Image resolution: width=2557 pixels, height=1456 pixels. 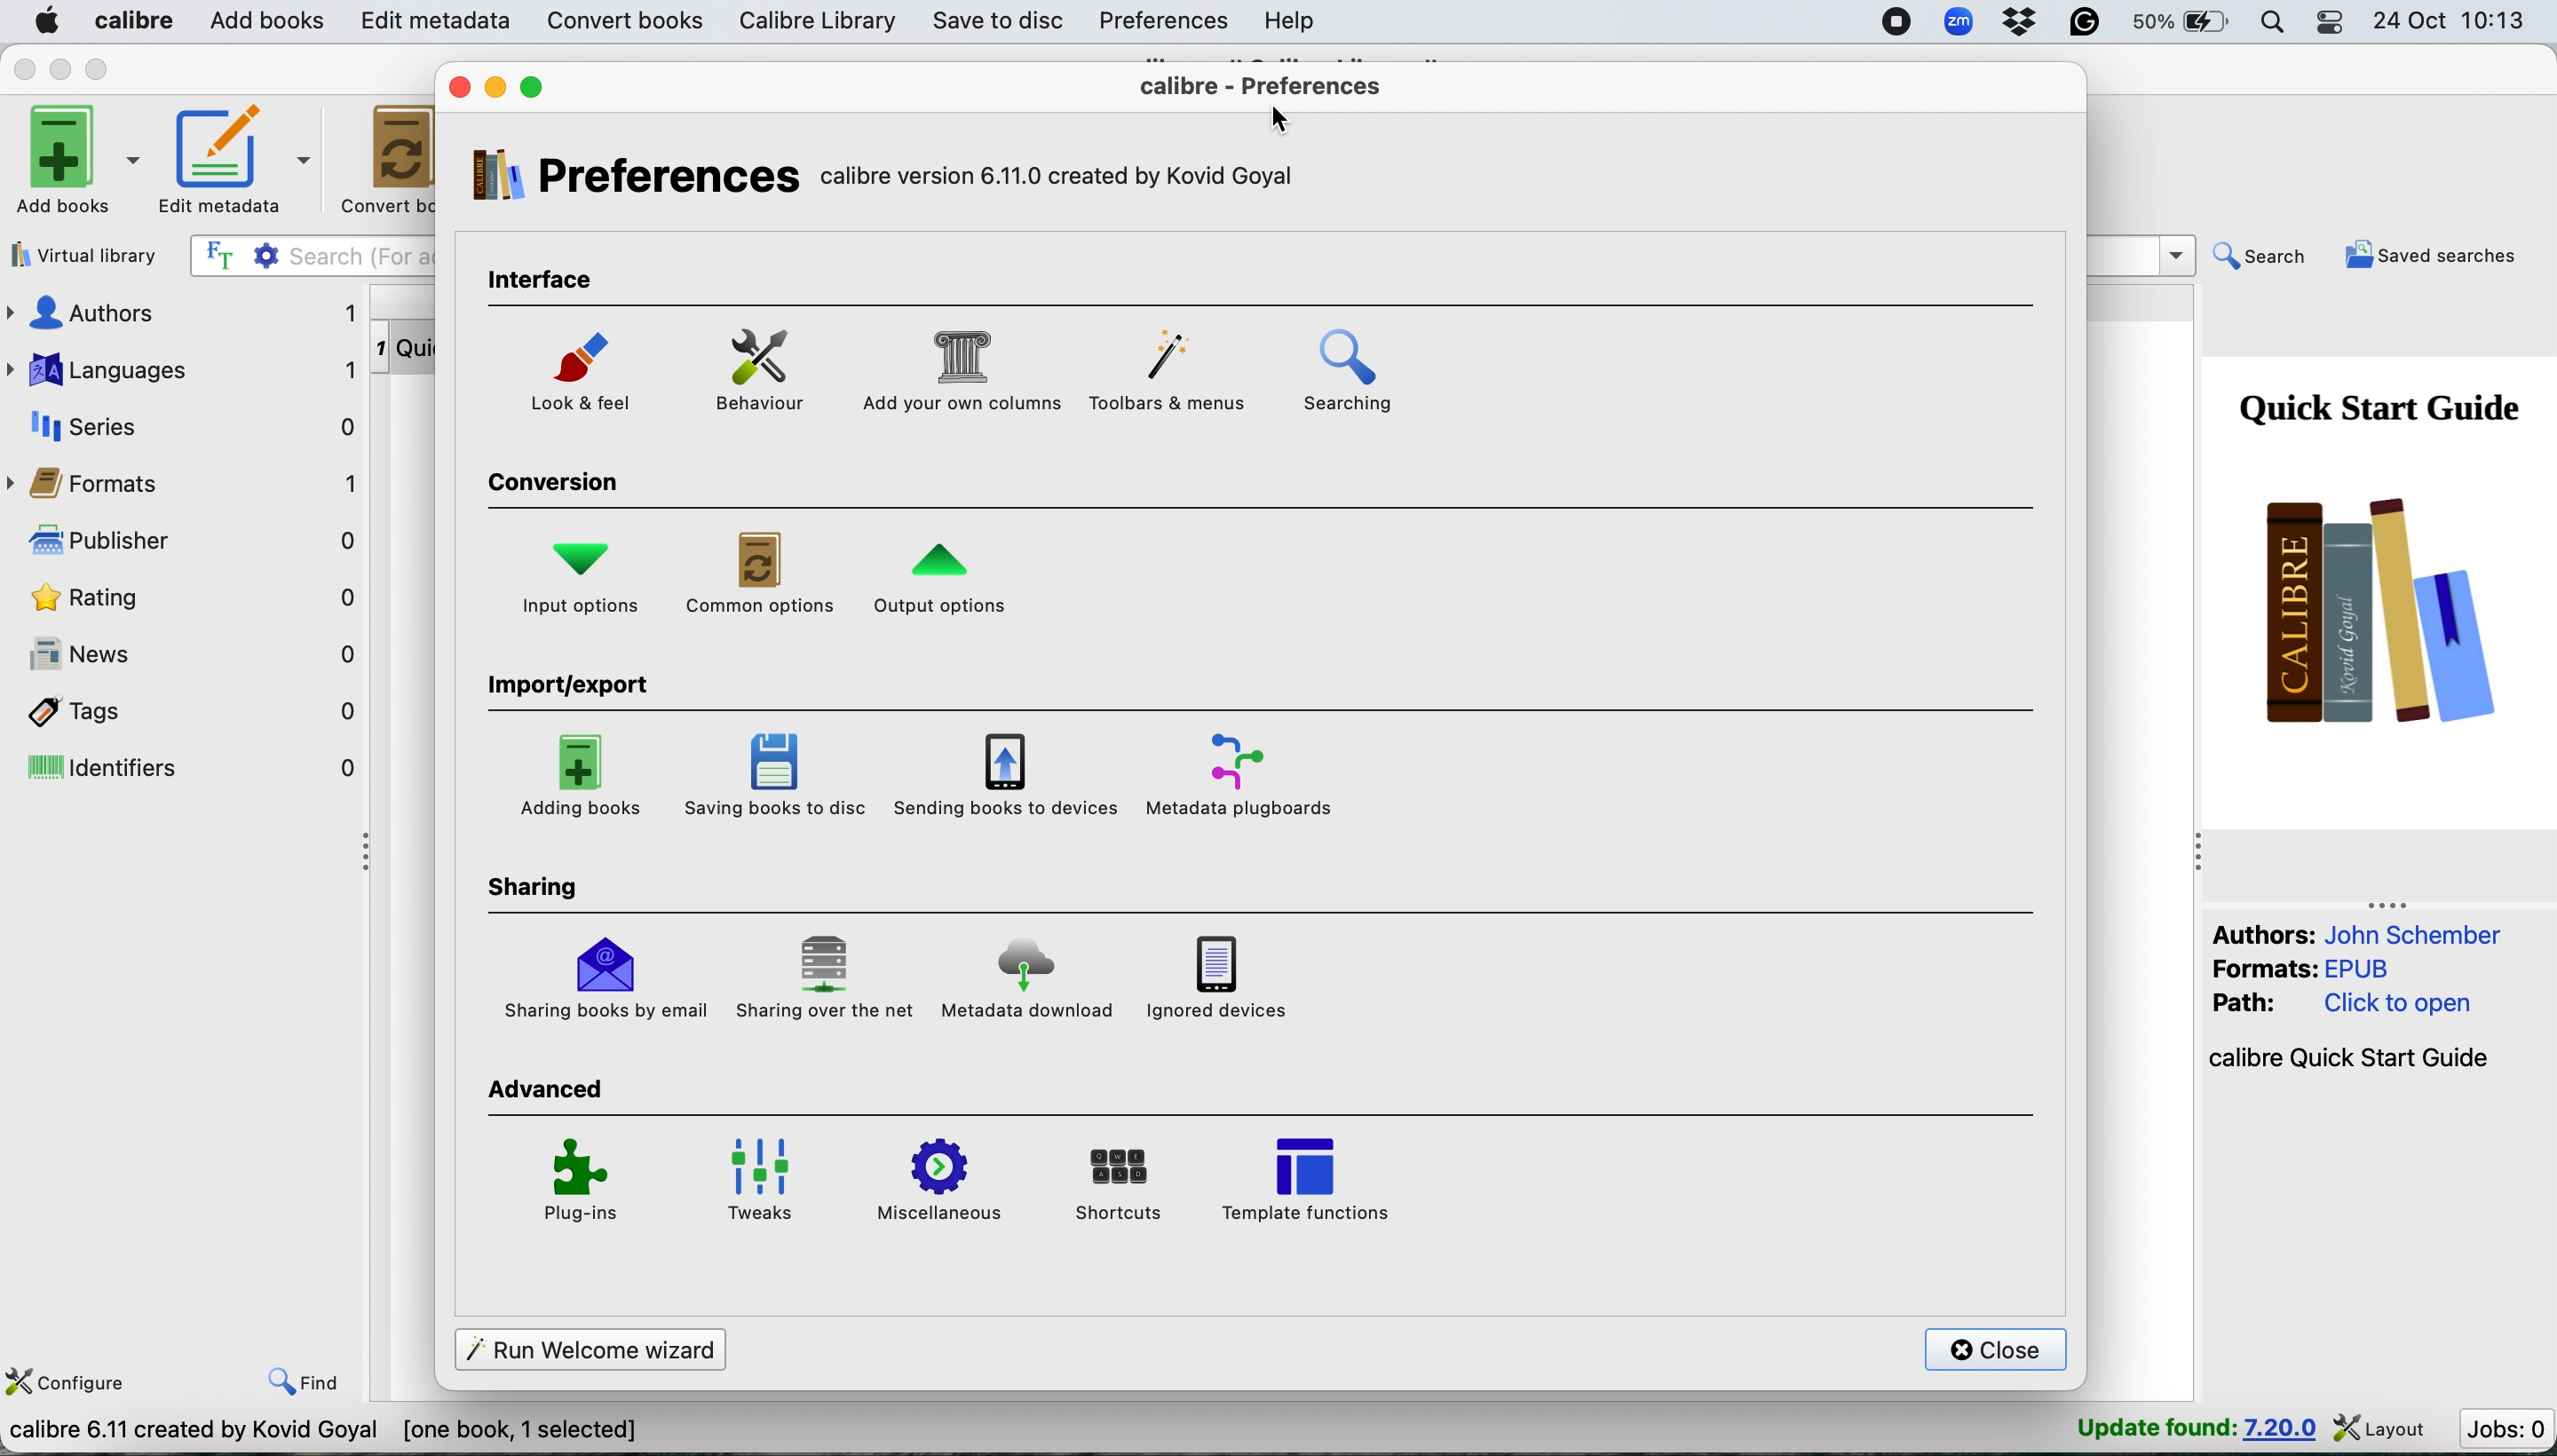 What do you see at coordinates (194, 654) in the screenshot?
I see `news` at bounding box center [194, 654].